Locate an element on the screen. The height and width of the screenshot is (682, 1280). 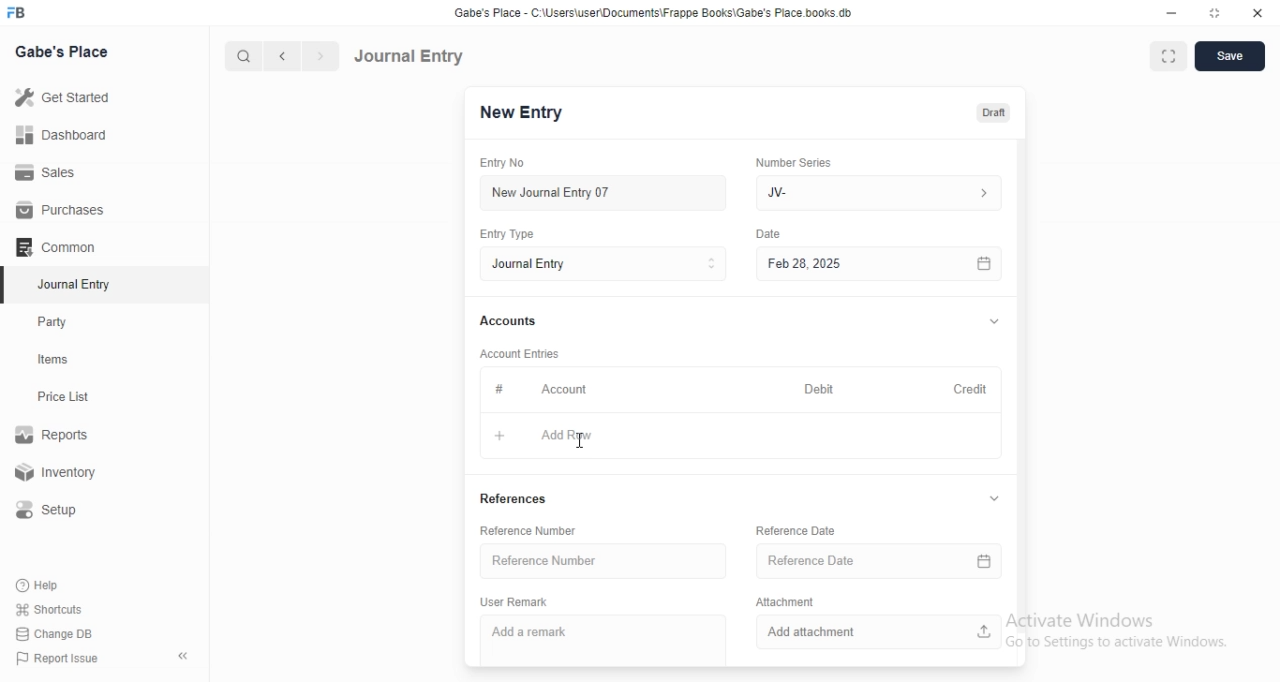
Attachment is located at coordinates (782, 602).